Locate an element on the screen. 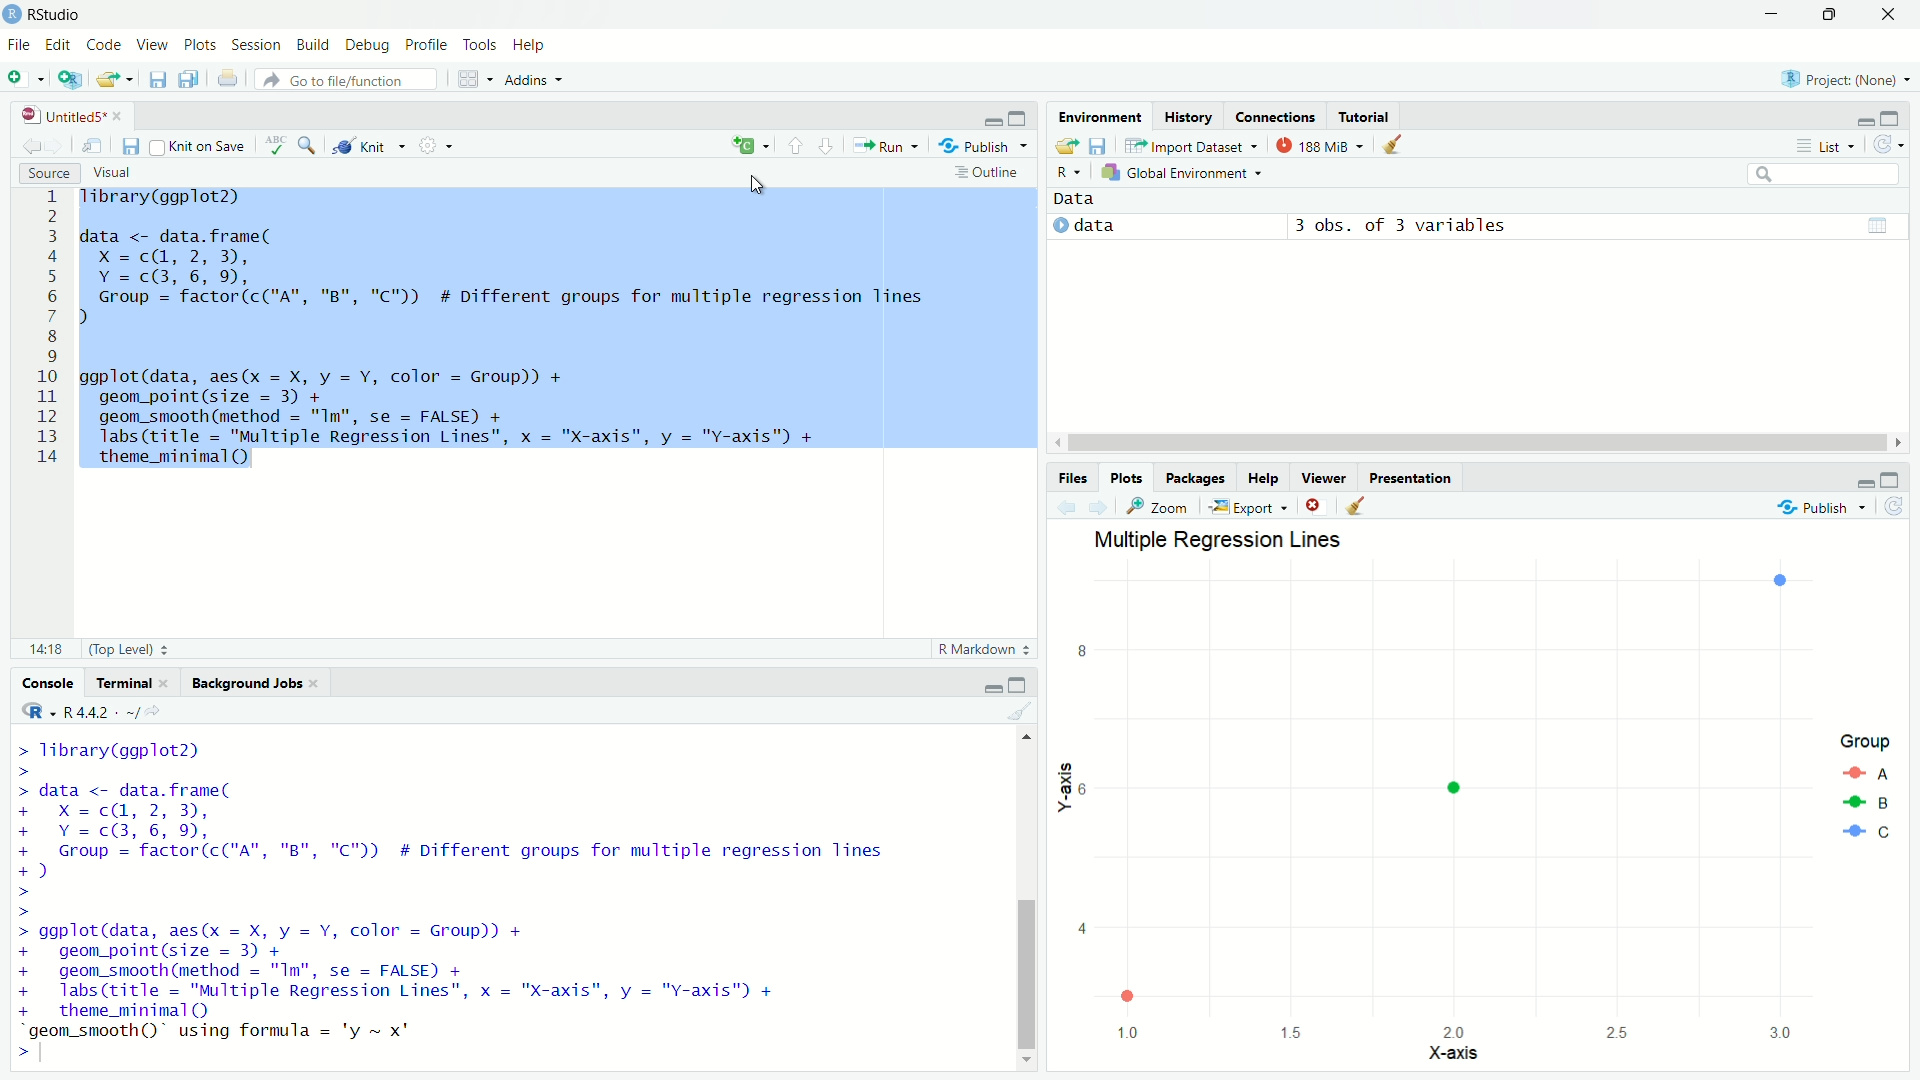 The image size is (1920, 1080). close is located at coordinates (1896, 15).